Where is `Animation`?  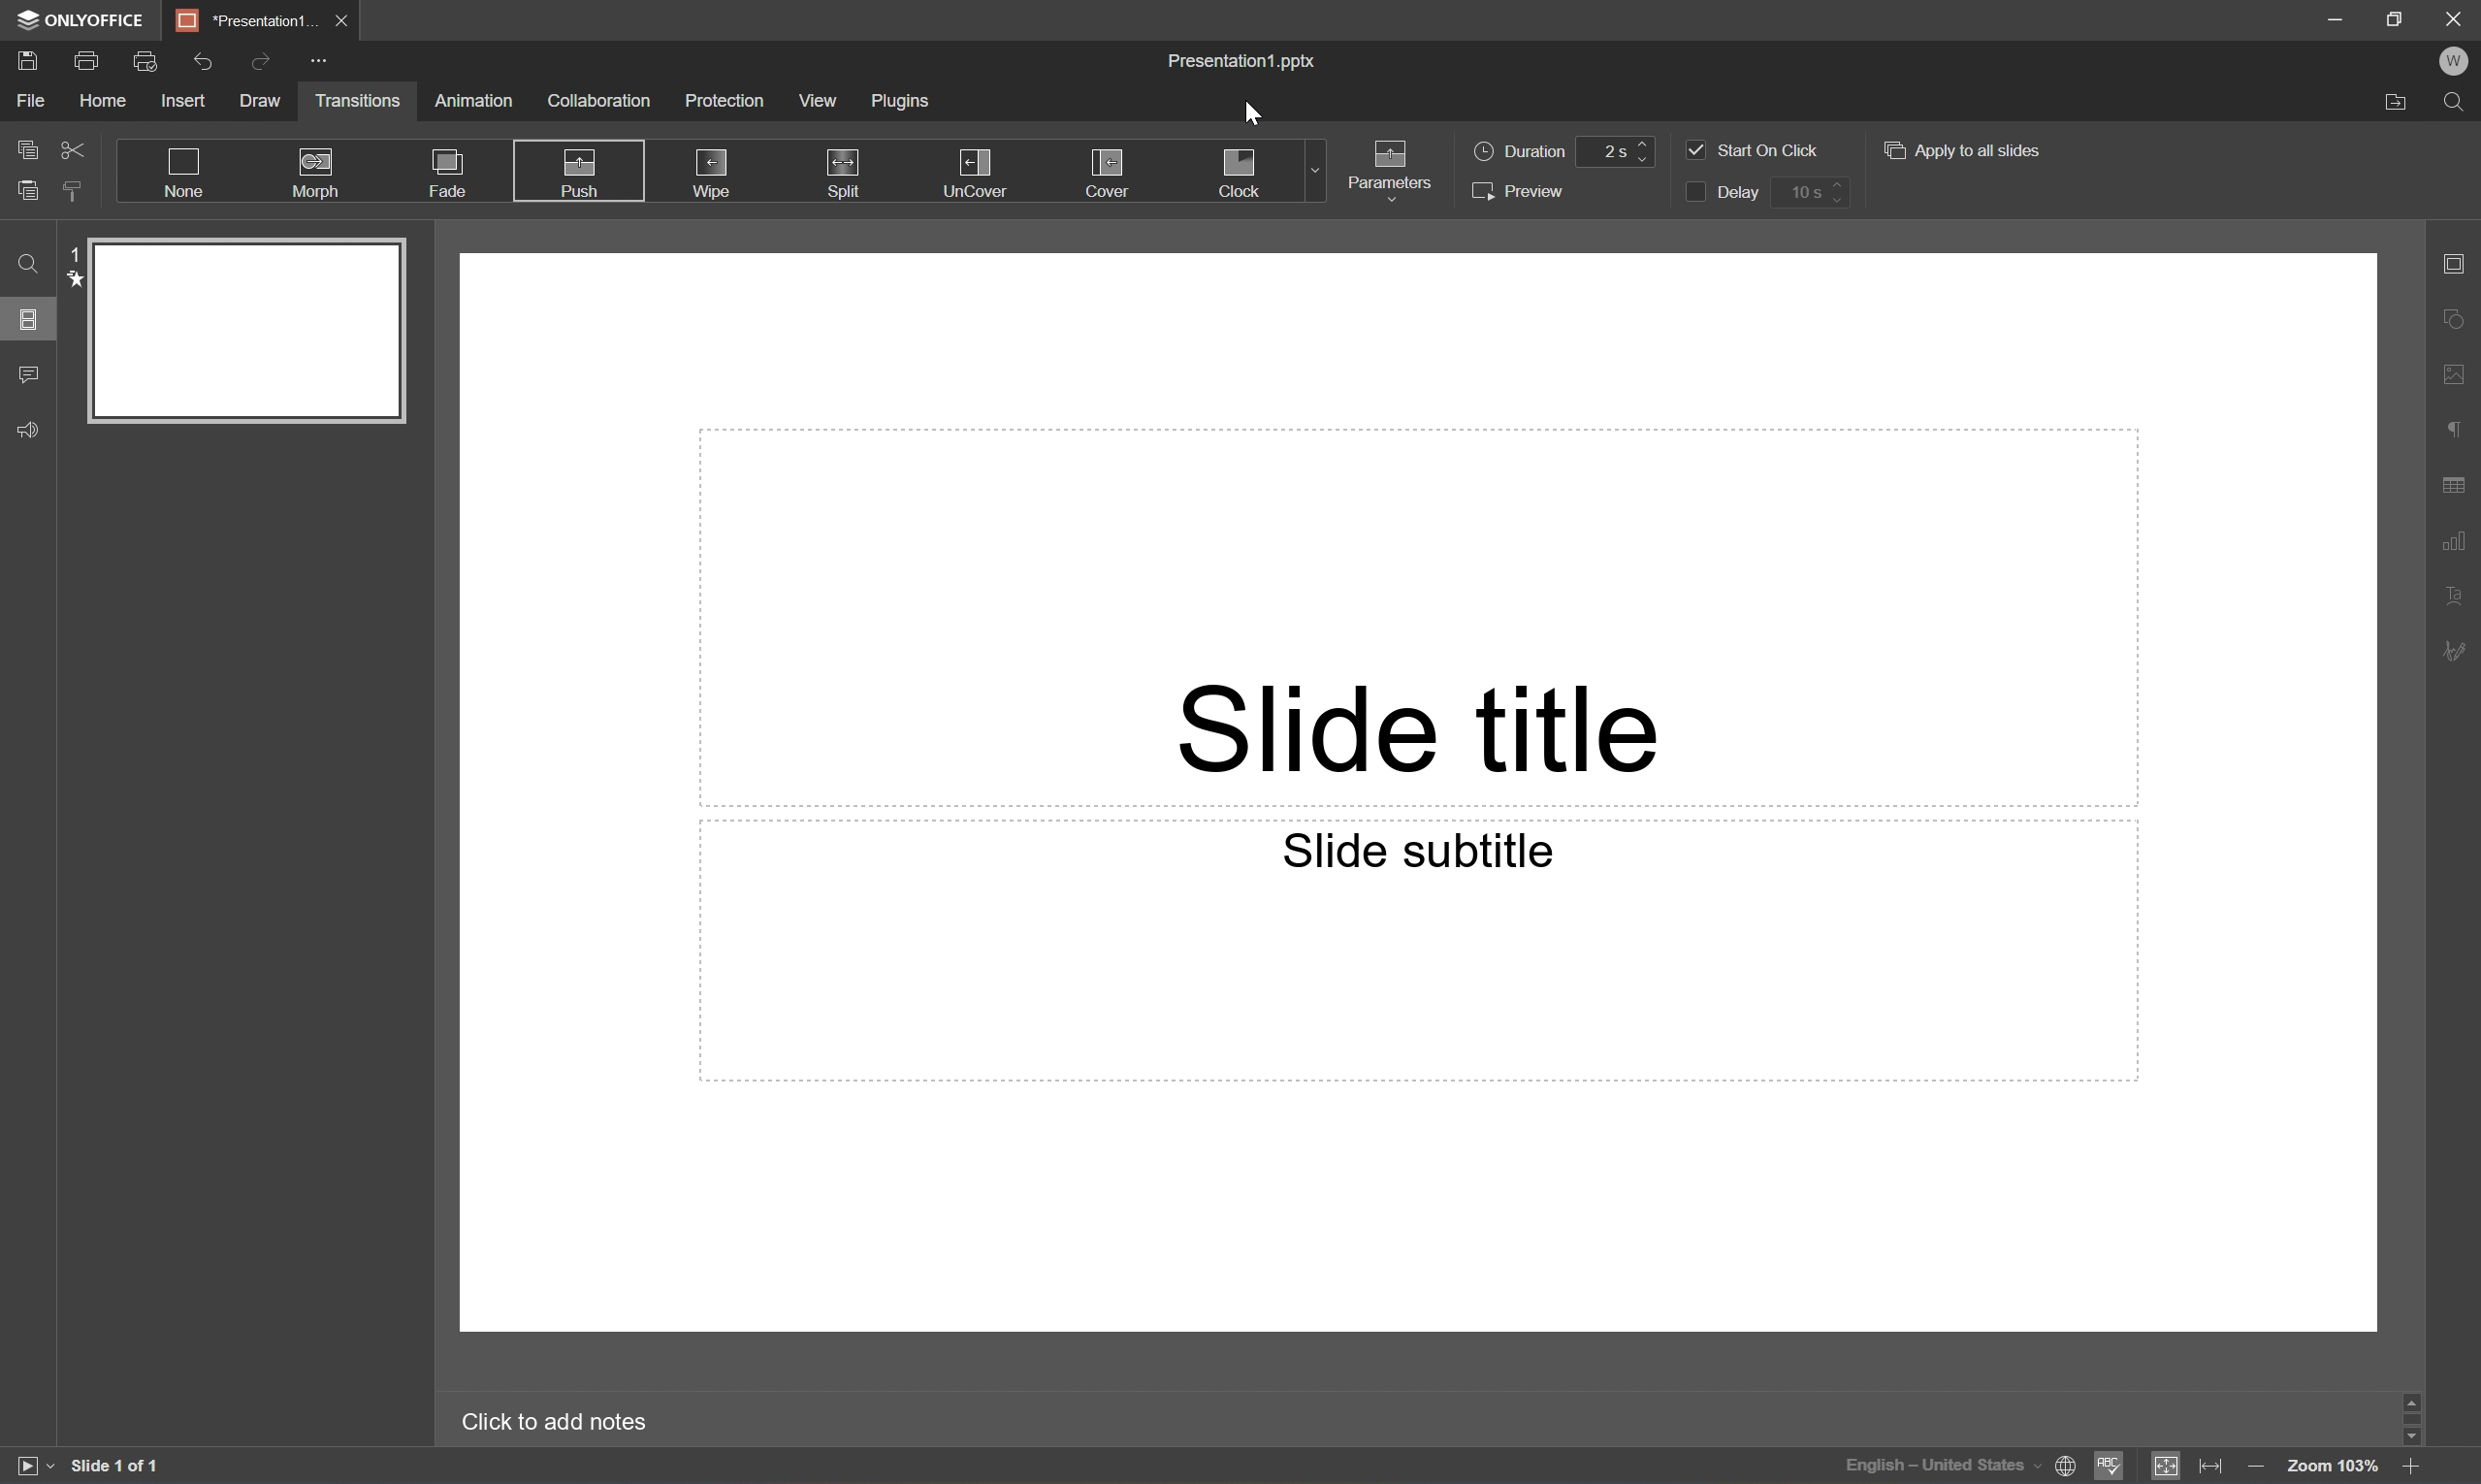
Animation is located at coordinates (473, 99).